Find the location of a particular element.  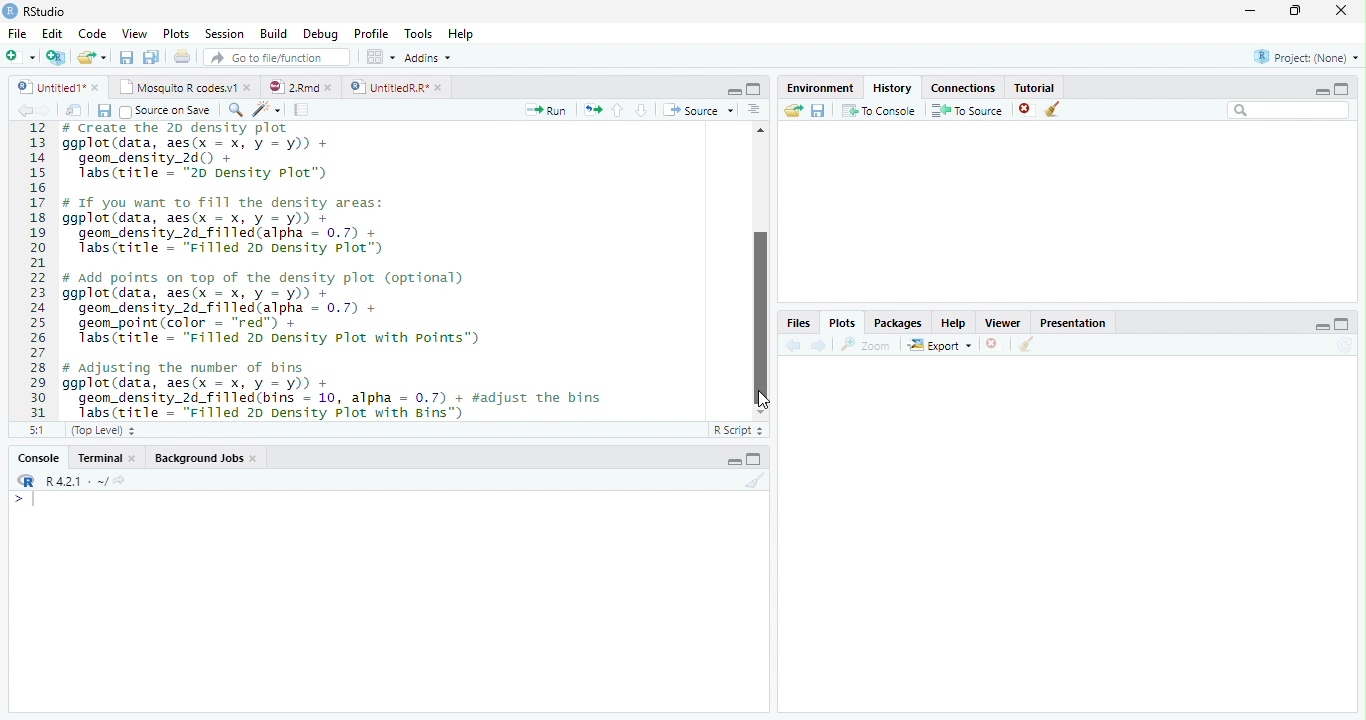

Tools is located at coordinates (419, 34).